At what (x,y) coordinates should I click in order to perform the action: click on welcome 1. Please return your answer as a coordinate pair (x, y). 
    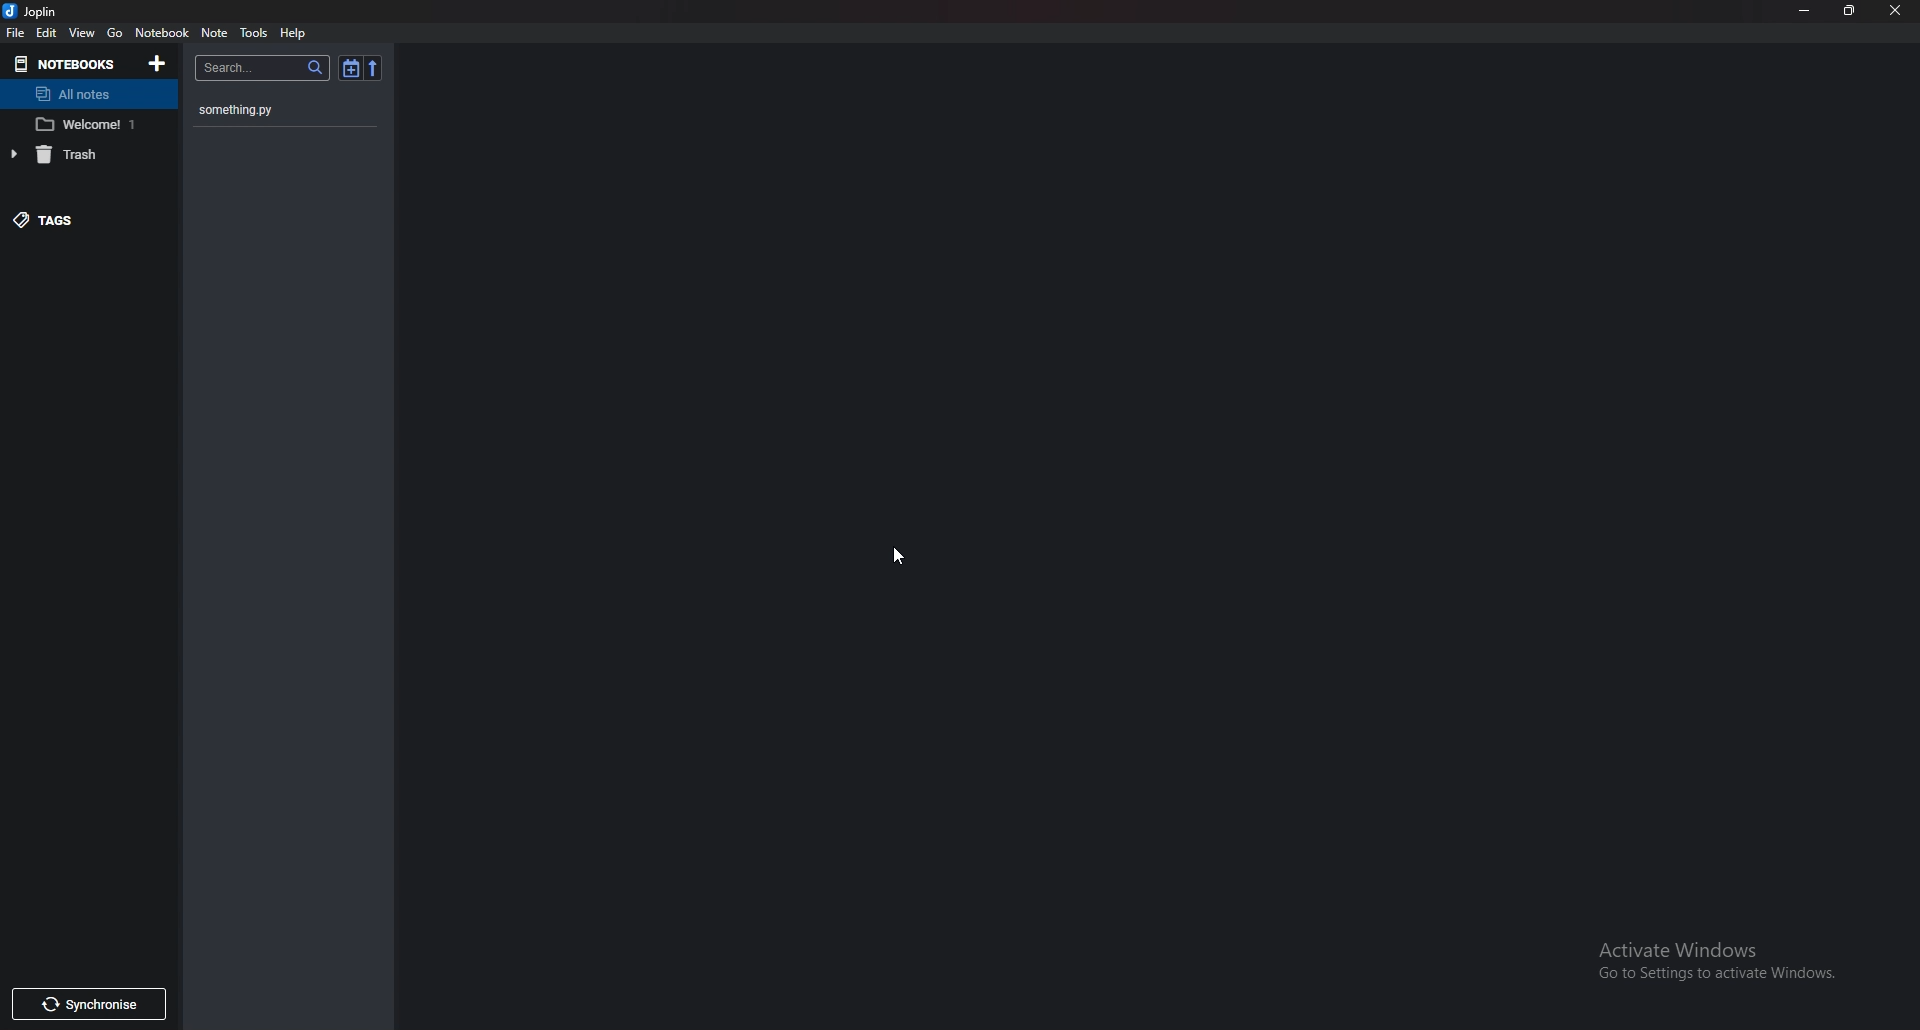
    Looking at the image, I should click on (87, 124).